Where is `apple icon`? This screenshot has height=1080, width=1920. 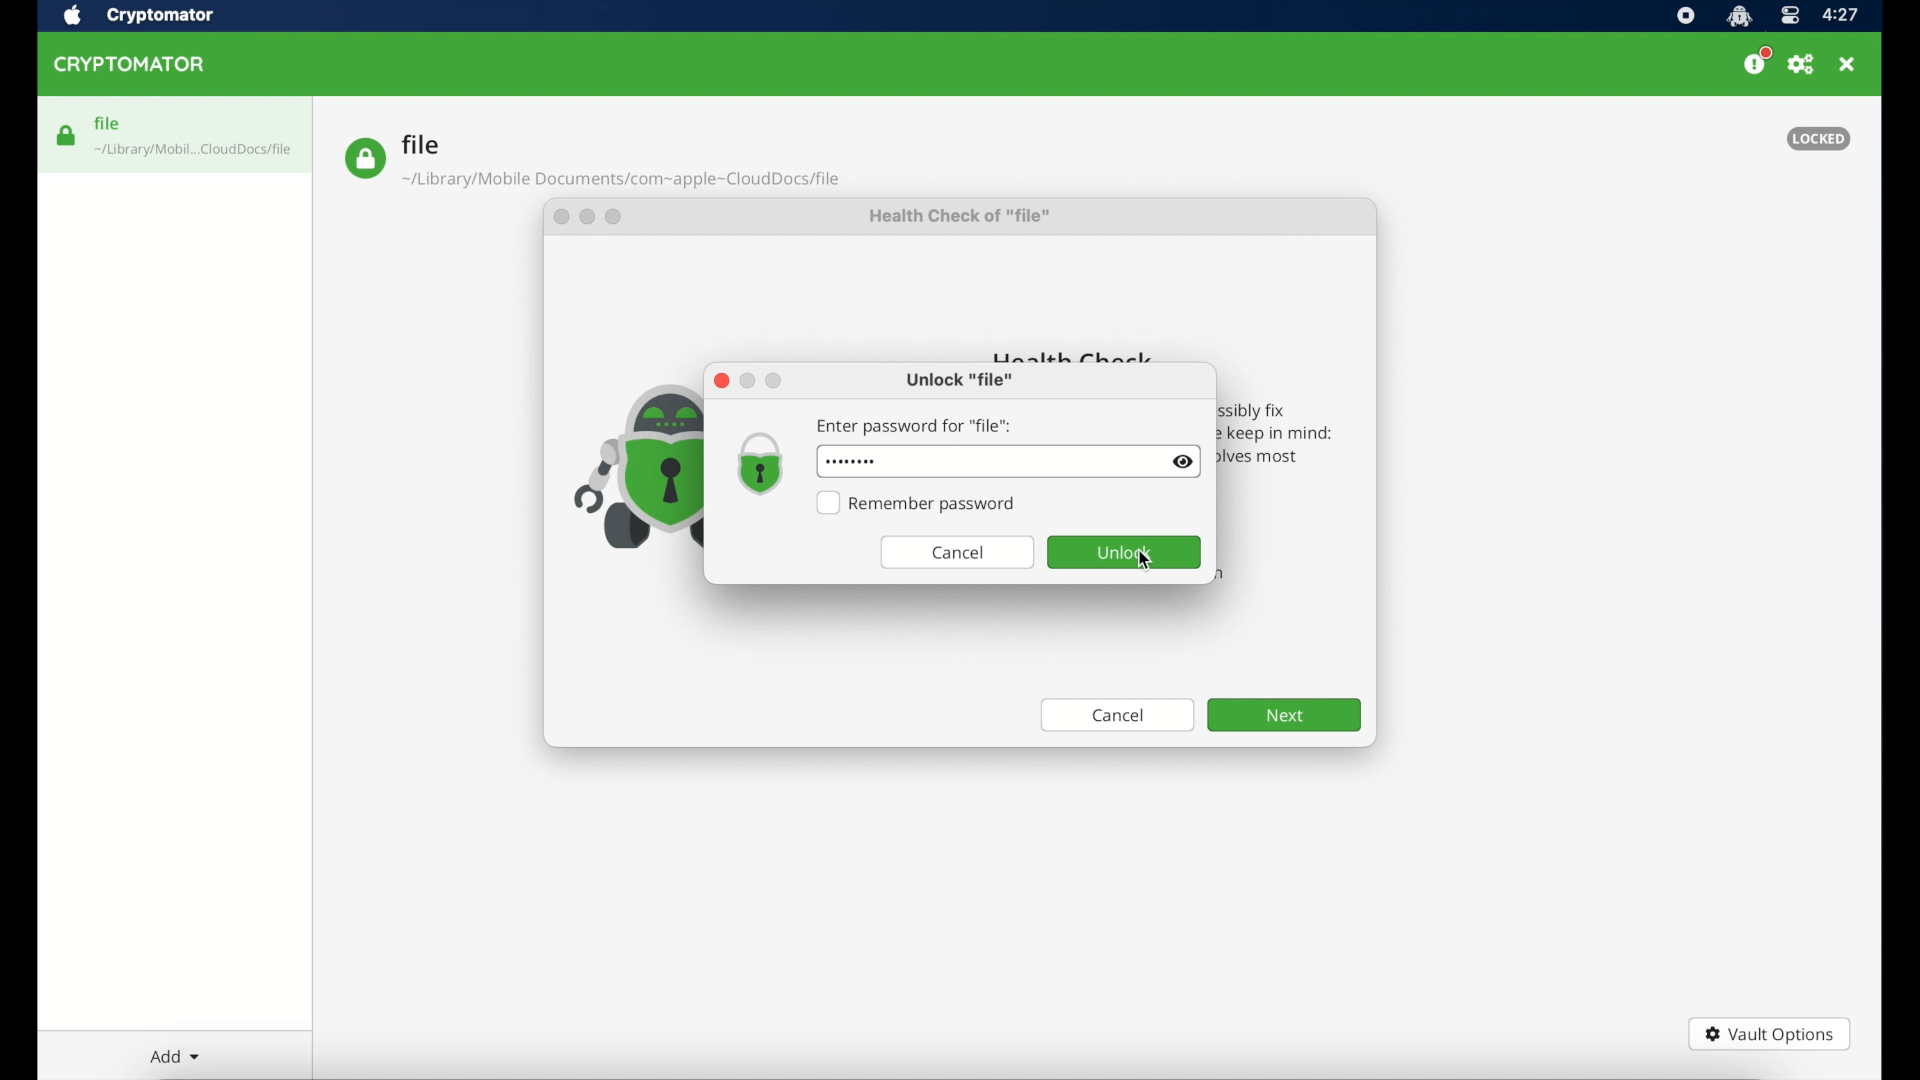
apple icon is located at coordinates (72, 16).